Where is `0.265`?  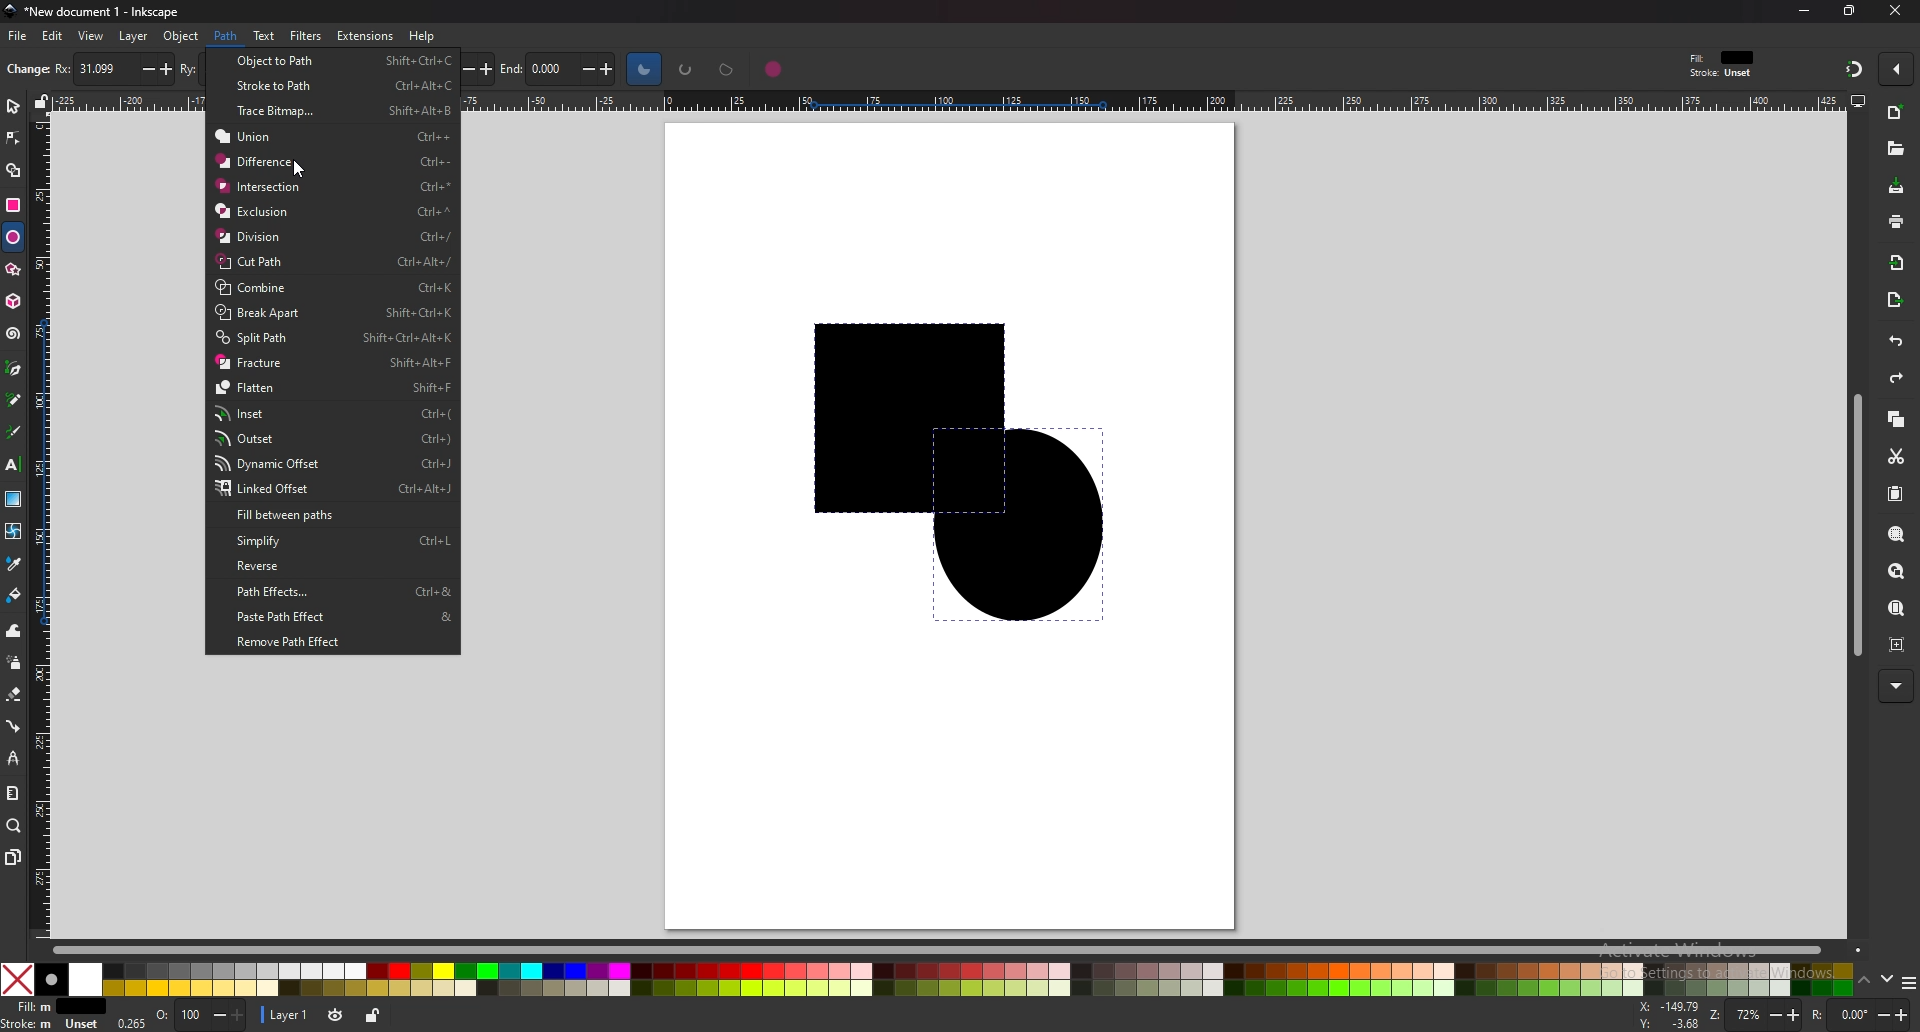 0.265 is located at coordinates (129, 1024).